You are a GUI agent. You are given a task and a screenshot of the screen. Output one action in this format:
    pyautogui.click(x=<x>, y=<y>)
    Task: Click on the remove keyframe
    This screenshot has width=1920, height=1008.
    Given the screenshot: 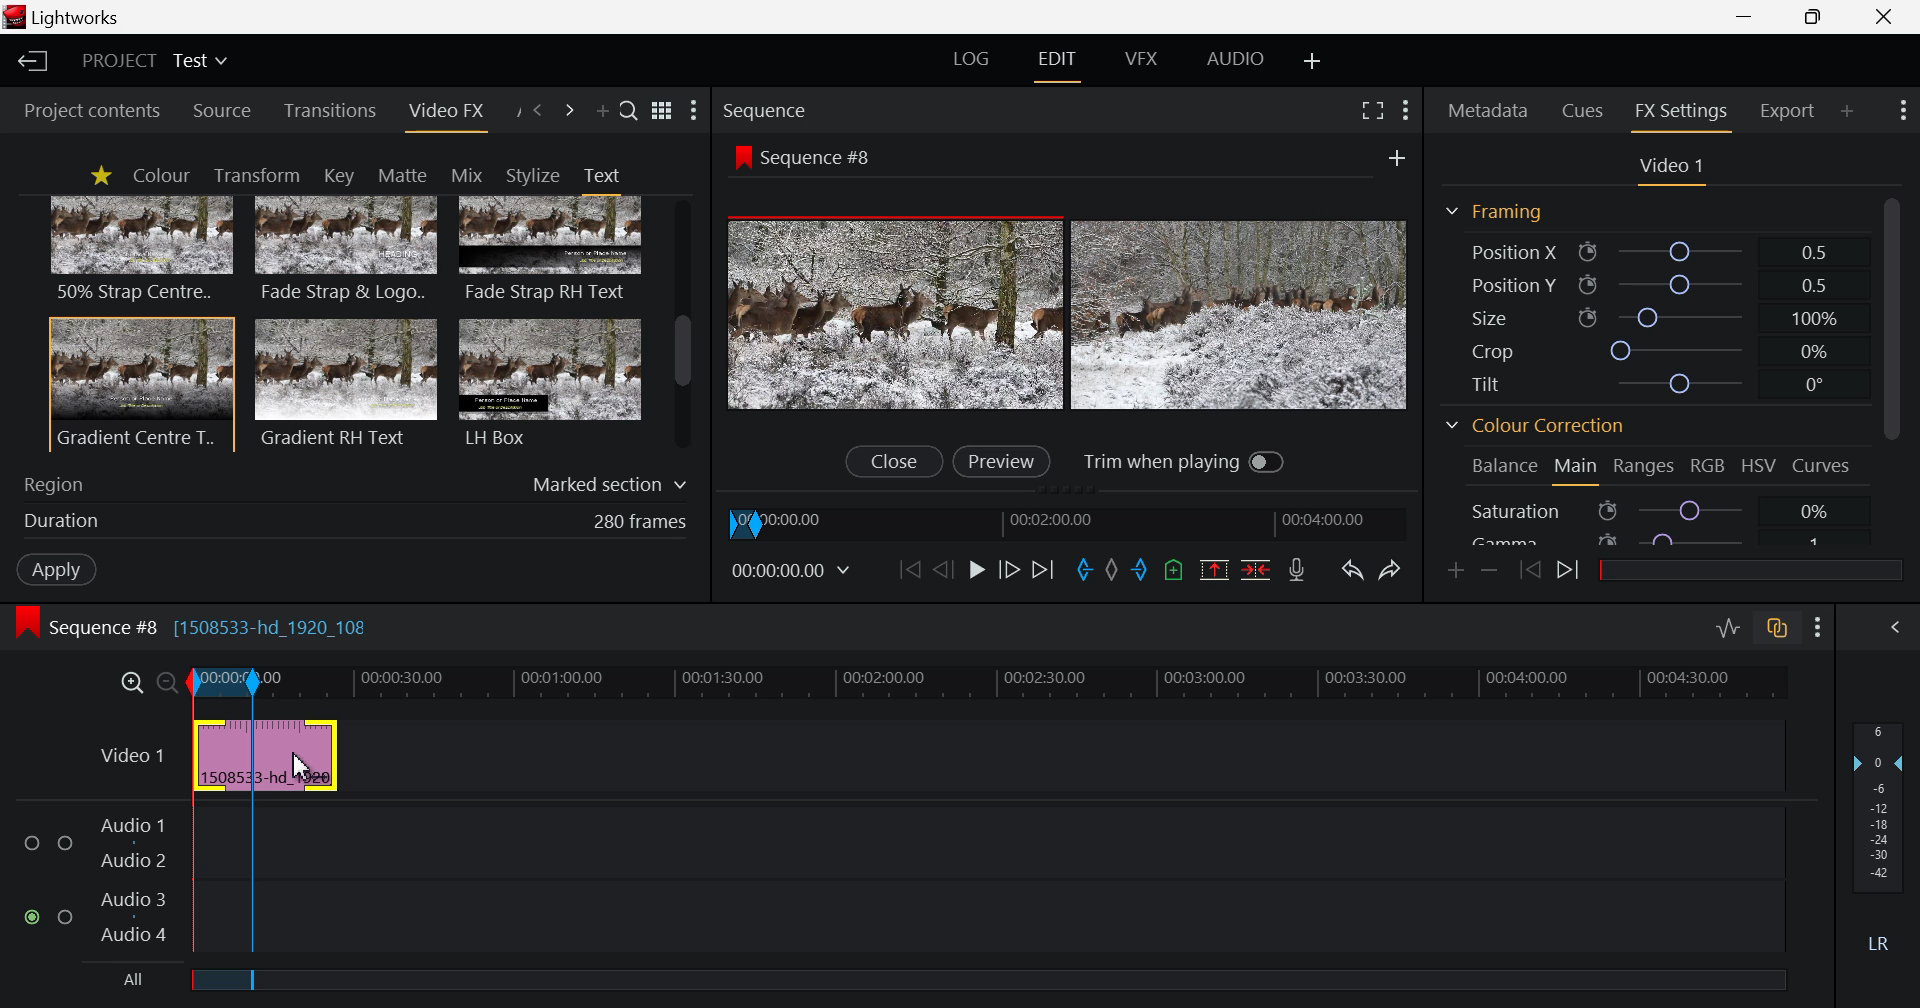 What is the action you would take?
    pyautogui.click(x=1490, y=570)
    